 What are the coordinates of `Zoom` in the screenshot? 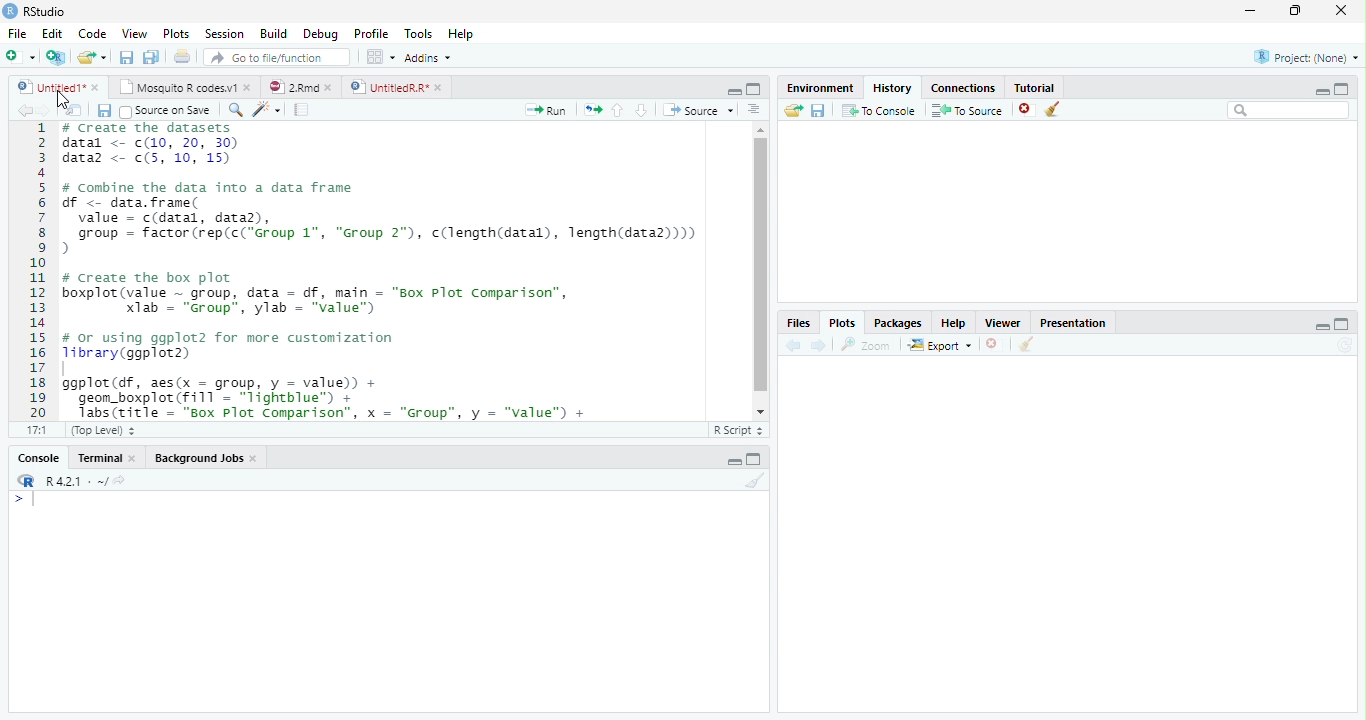 It's located at (866, 345).